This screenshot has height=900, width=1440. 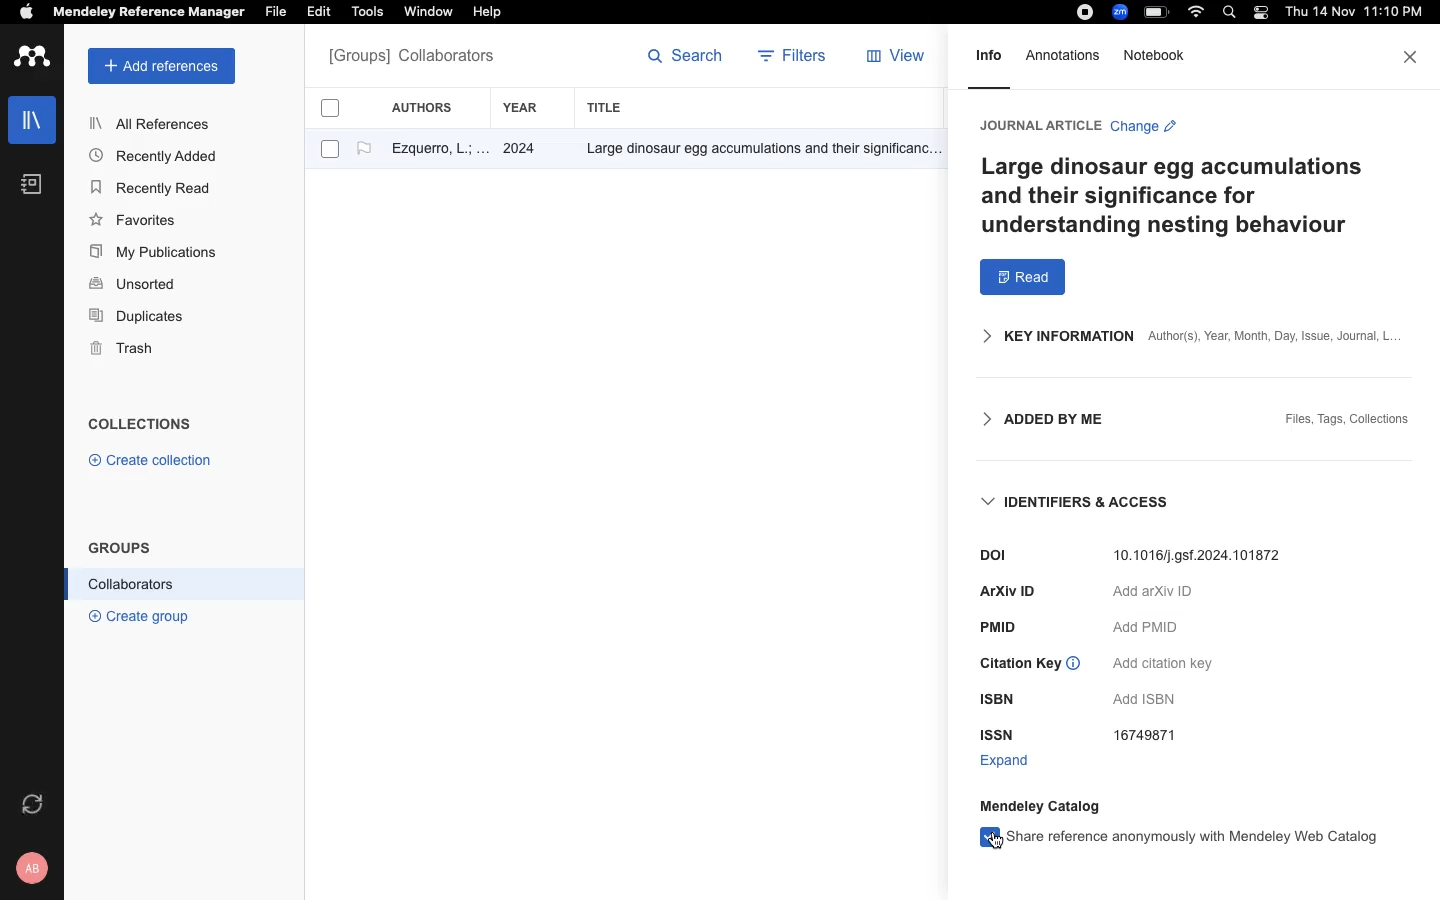 I want to click on recording, so click(x=1082, y=13).